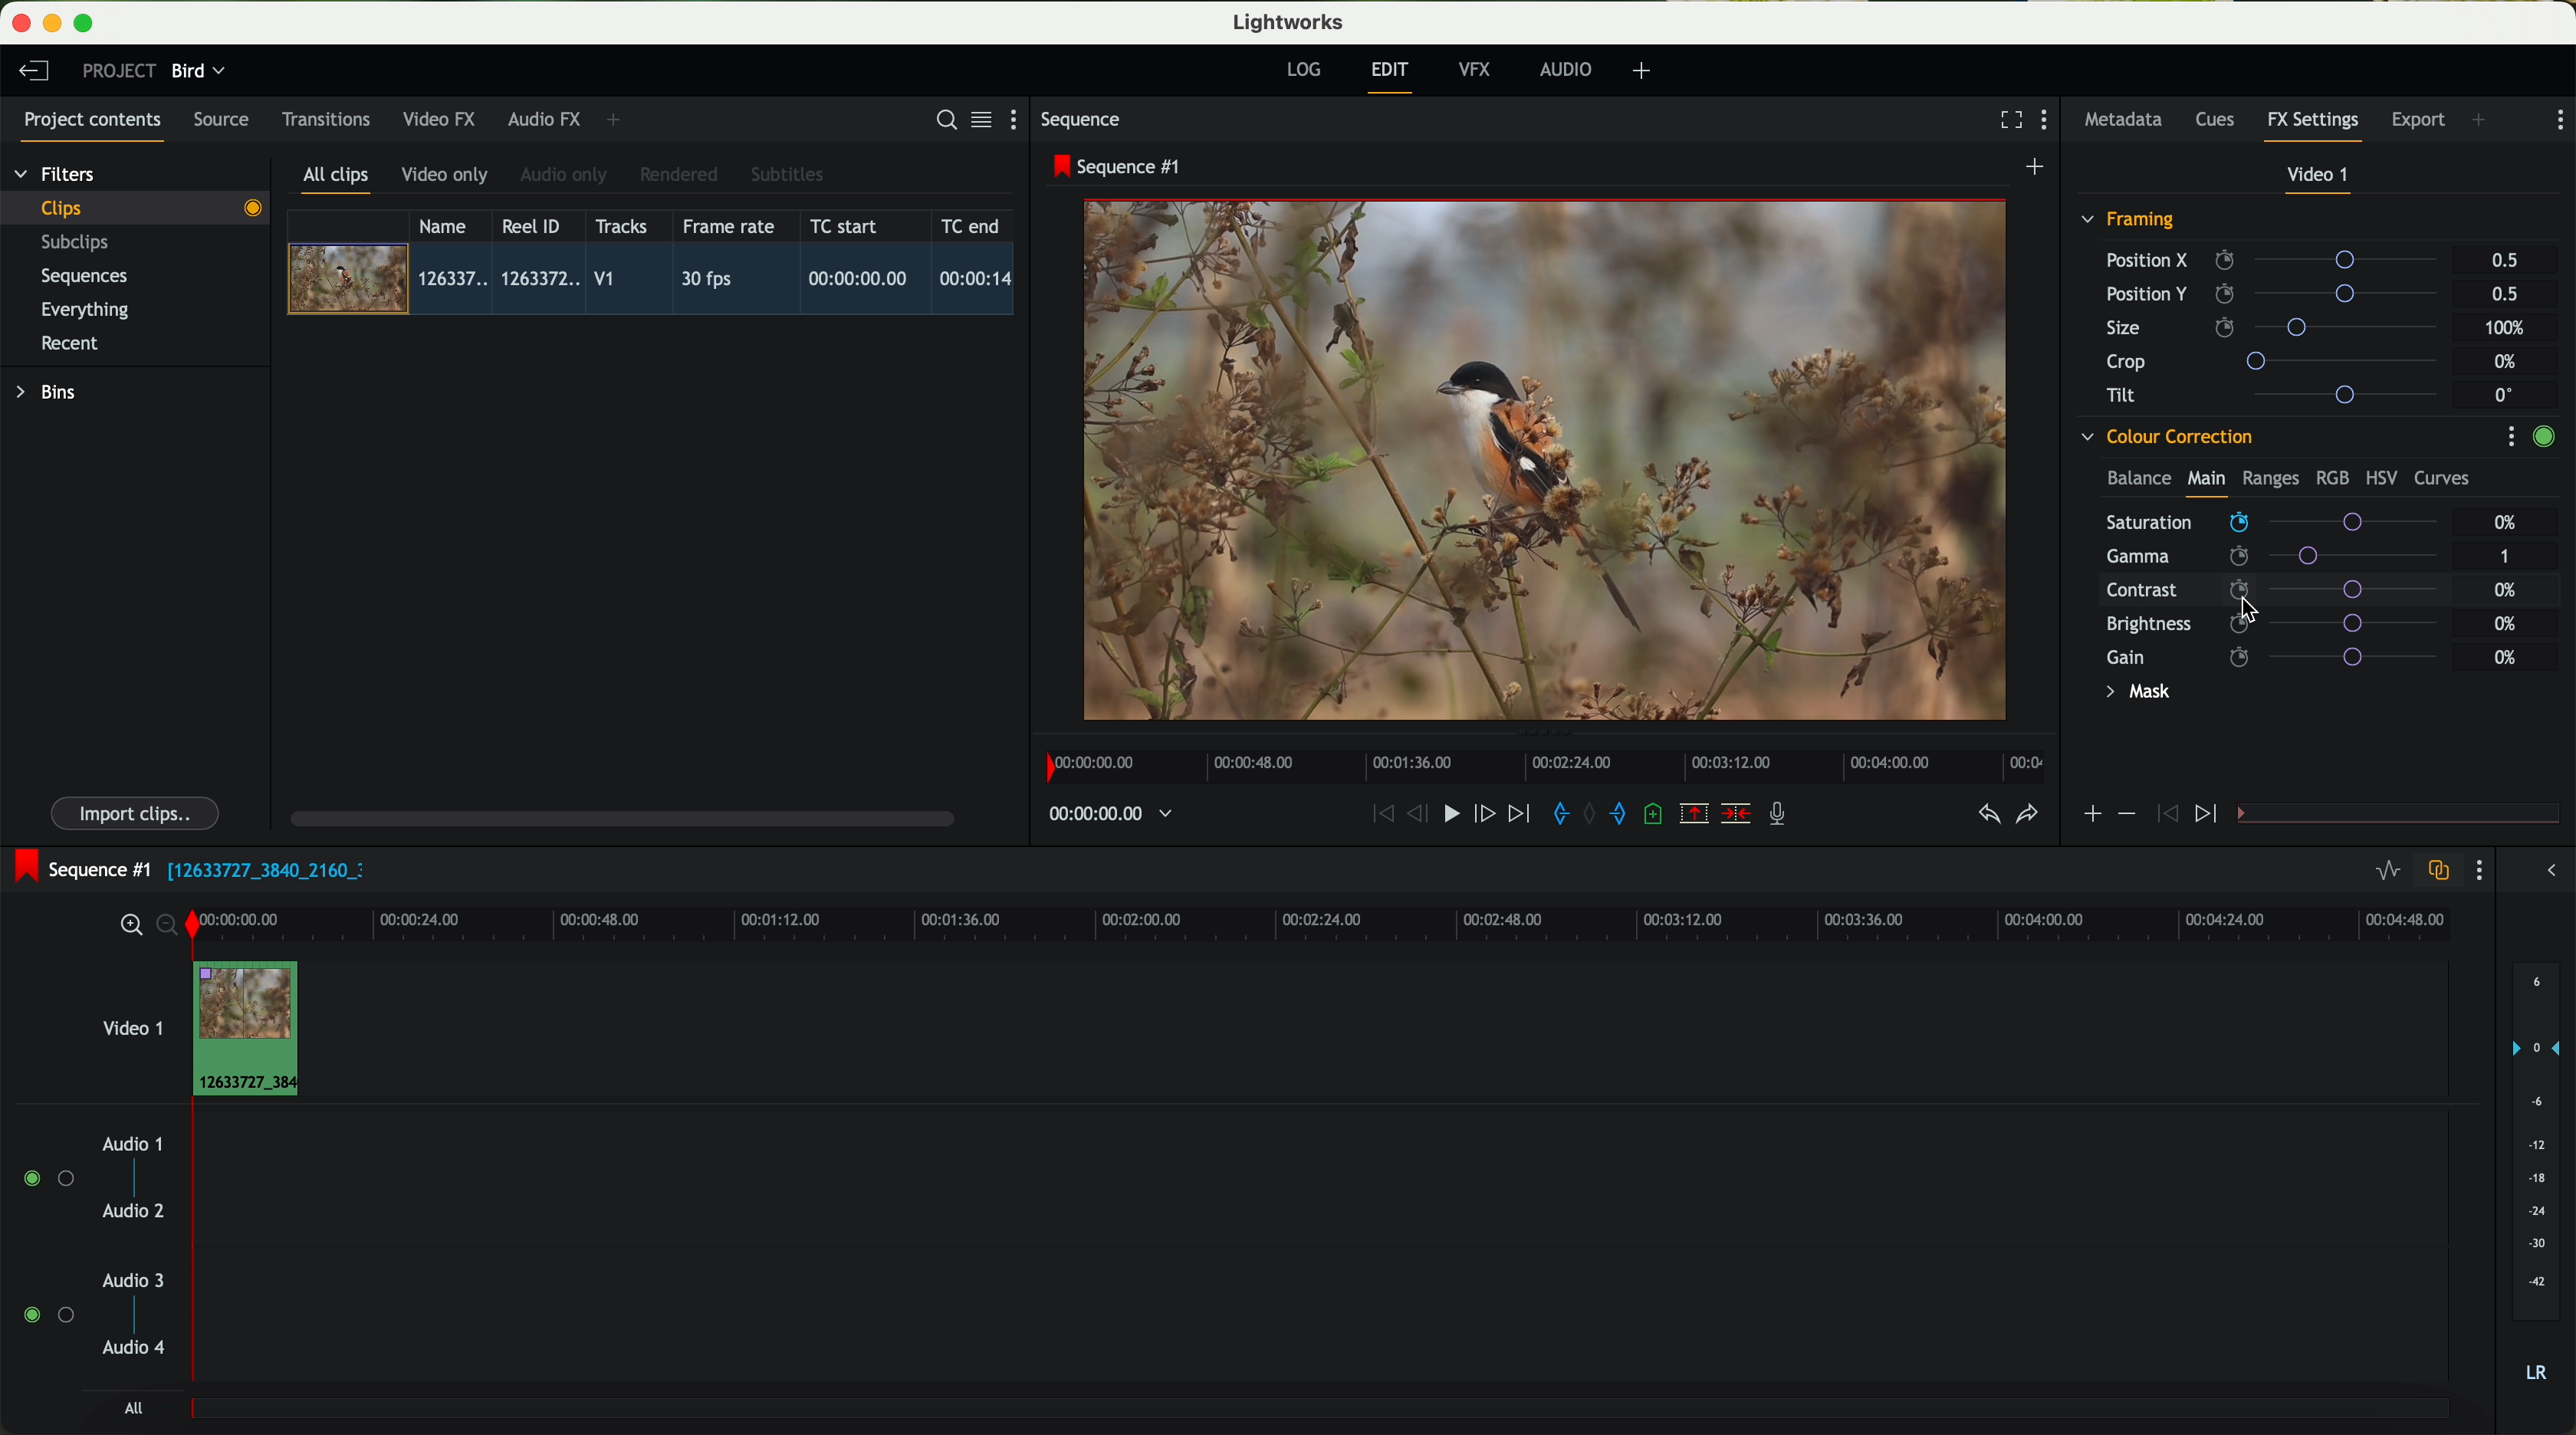  Describe the element at coordinates (545, 118) in the screenshot. I see `audio FX` at that location.